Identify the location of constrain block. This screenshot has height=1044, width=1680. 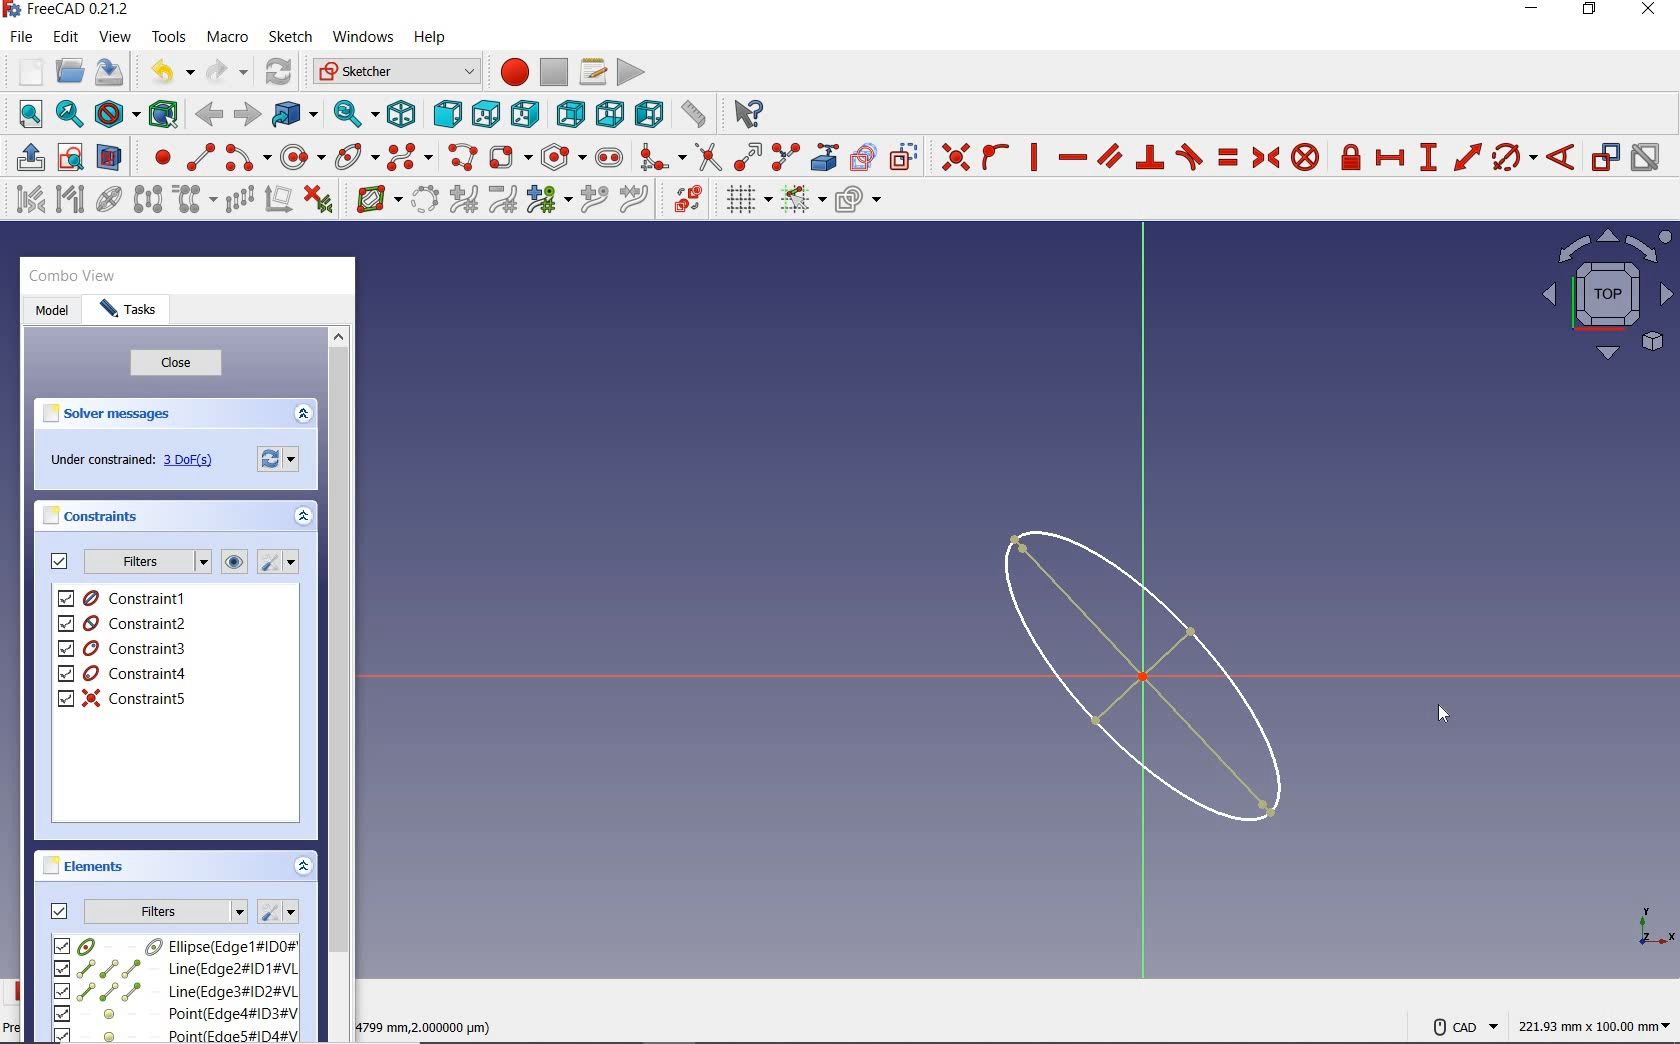
(1304, 156).